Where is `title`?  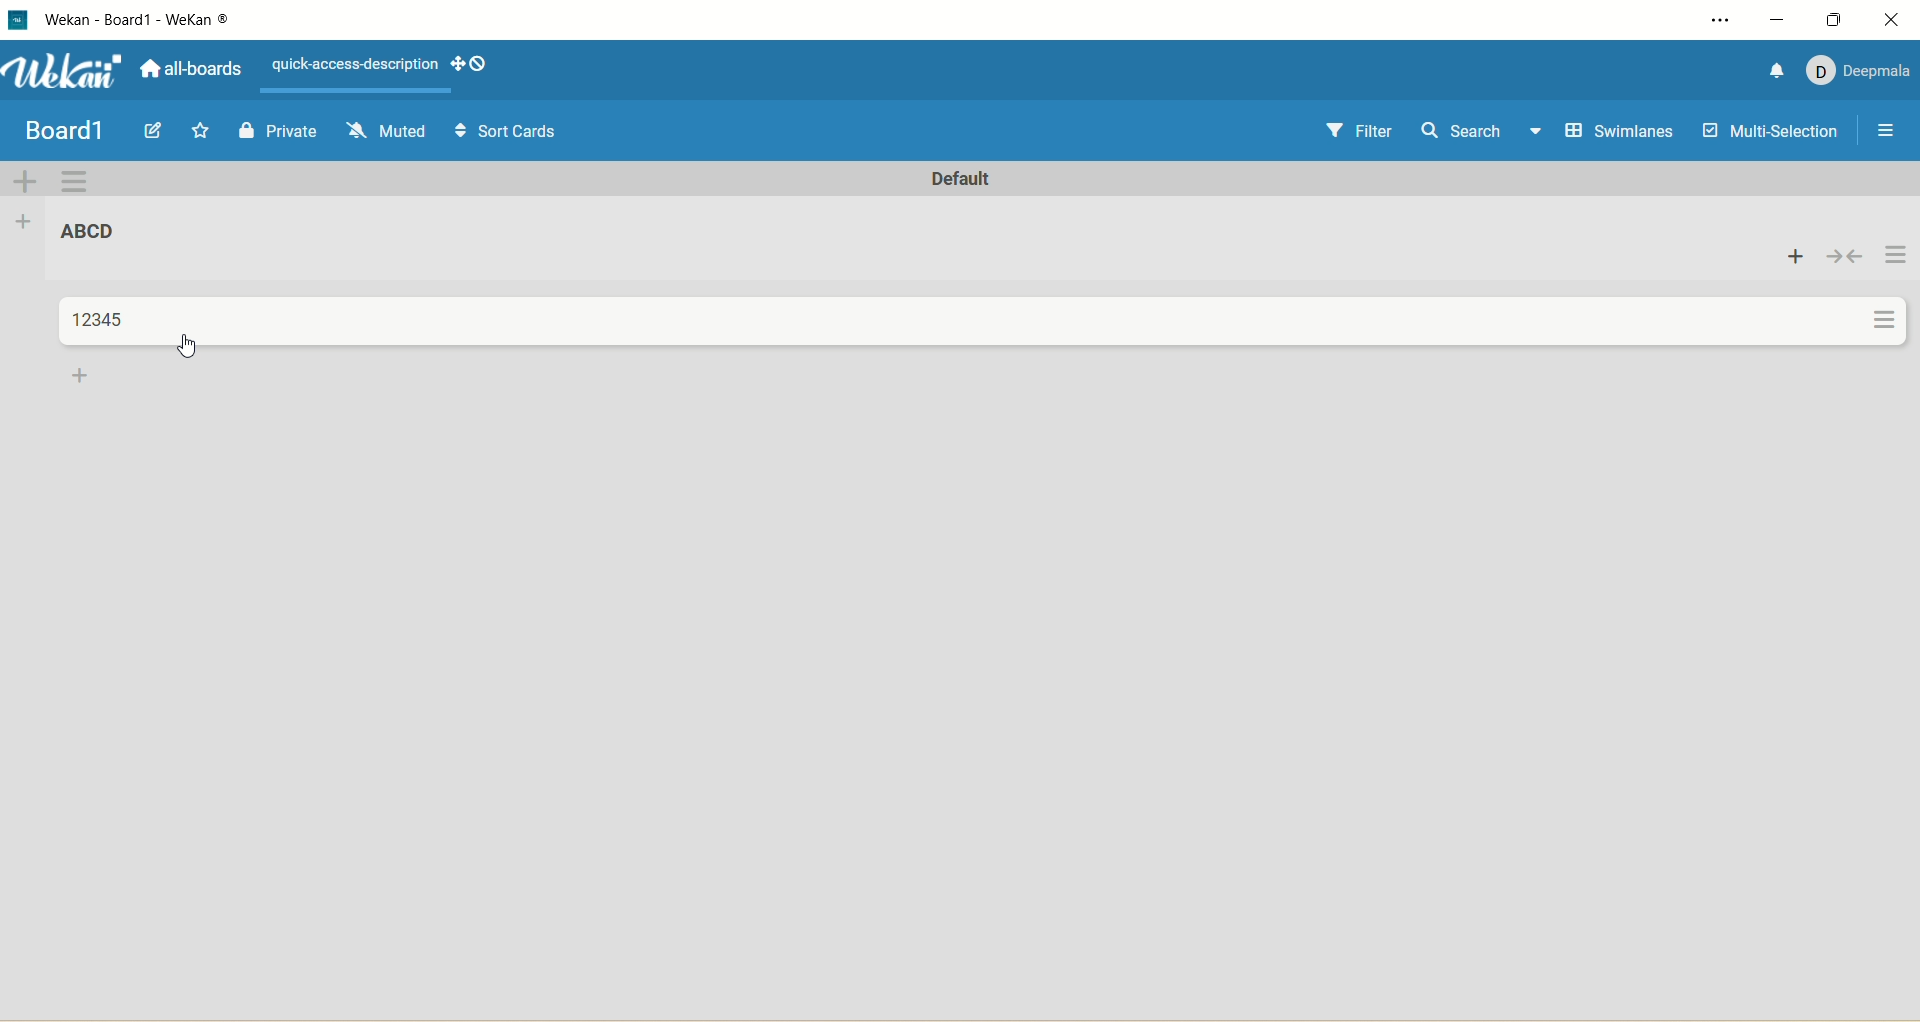 title is located at coordinates (63, 131).